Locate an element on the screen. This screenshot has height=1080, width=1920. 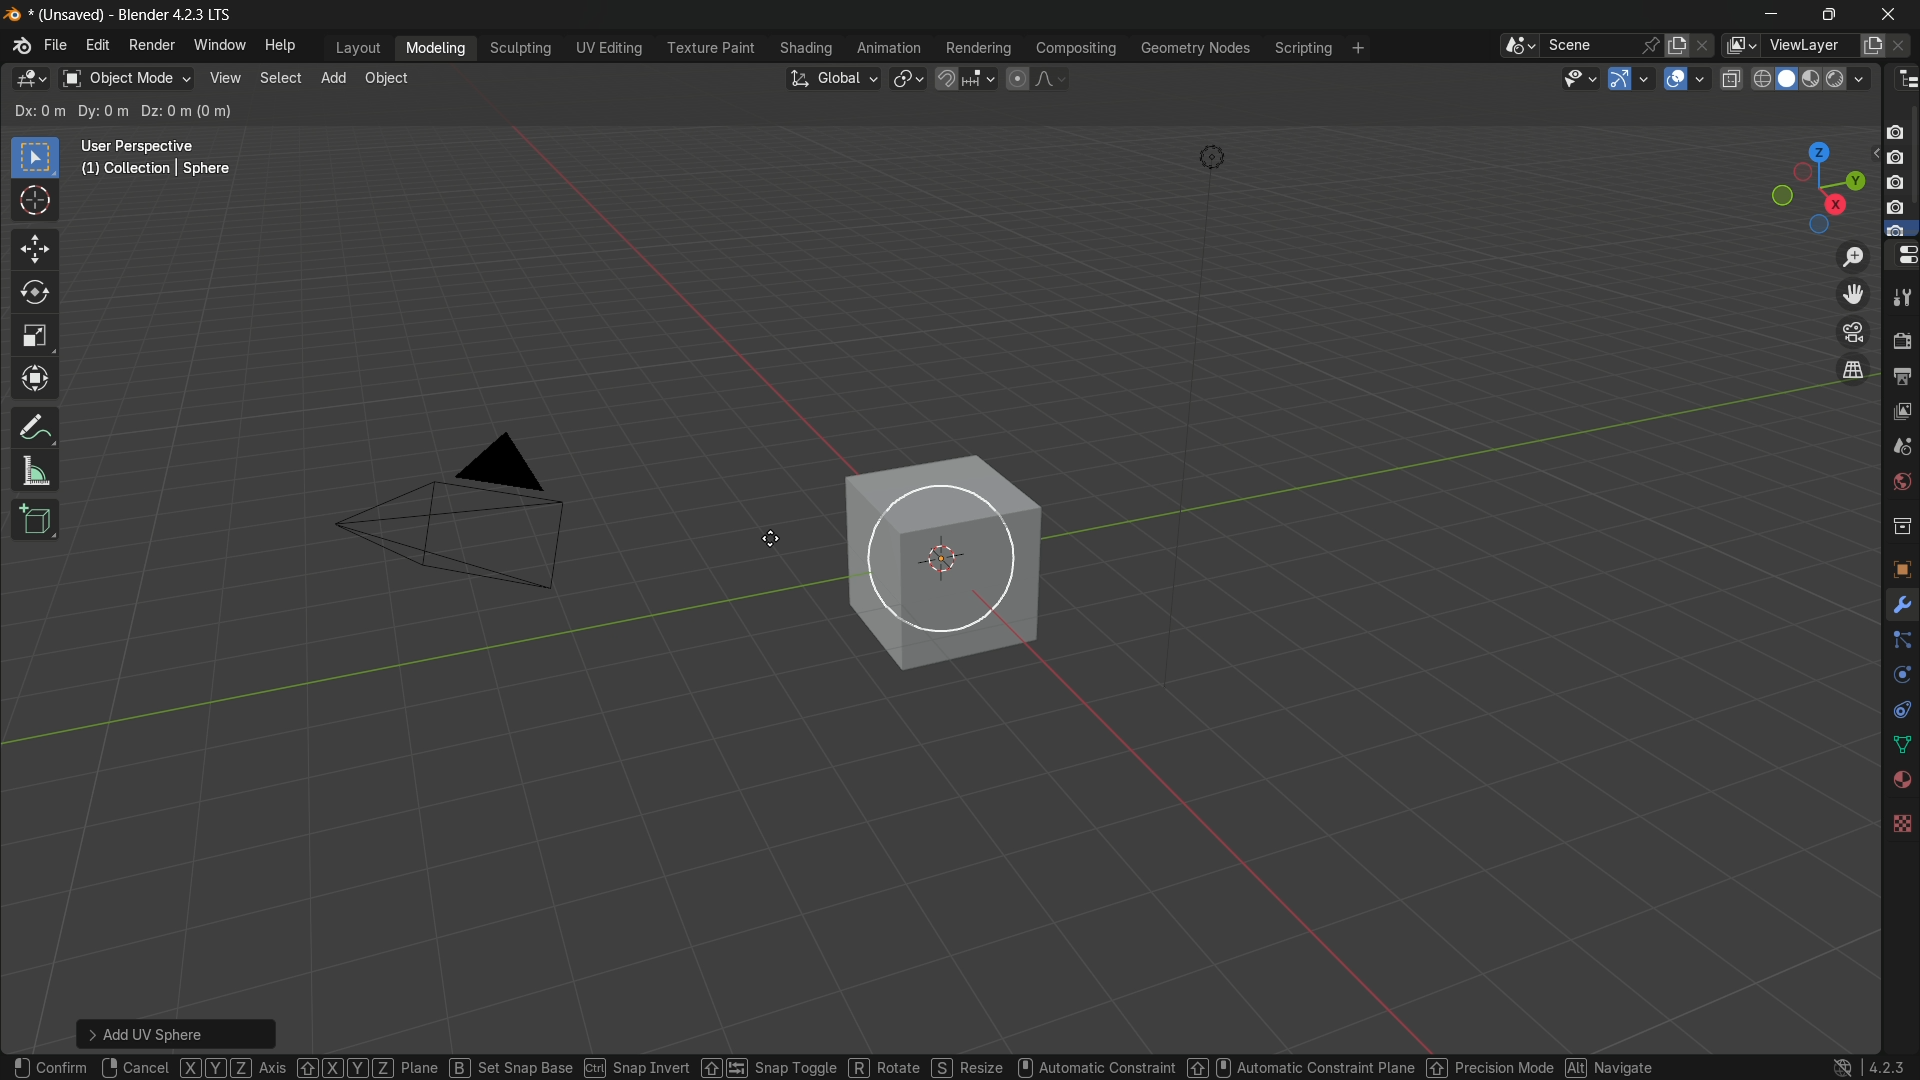
add new layer is located at coordinates (1874, 46).